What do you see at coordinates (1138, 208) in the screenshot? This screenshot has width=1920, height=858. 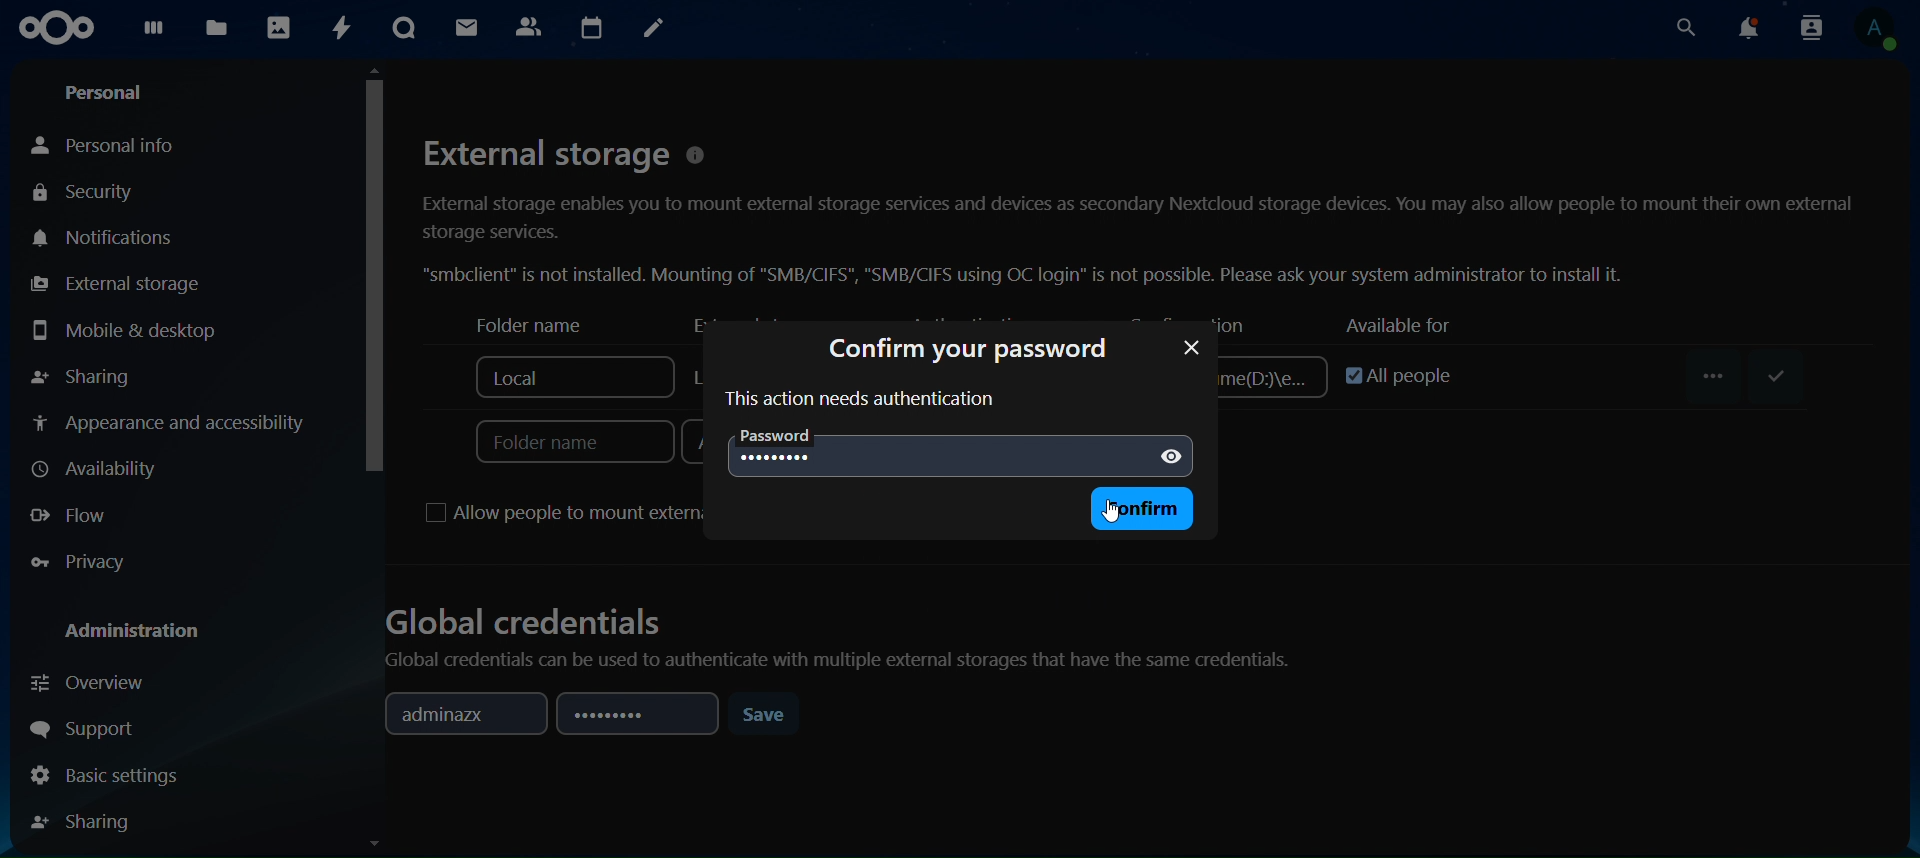 I see `External storage ©

External storage enables you to mount external storage services and devices as secondary Nextcloud storage devices. You may also allow people to mount their own external
storage services.

“smbclient” is not installed. Mounting of "SMB/CIFS", "SMB/CIFS using OC login” is not possible. Please ask your system administrator to install it.` at bounding box center [1138, 208].